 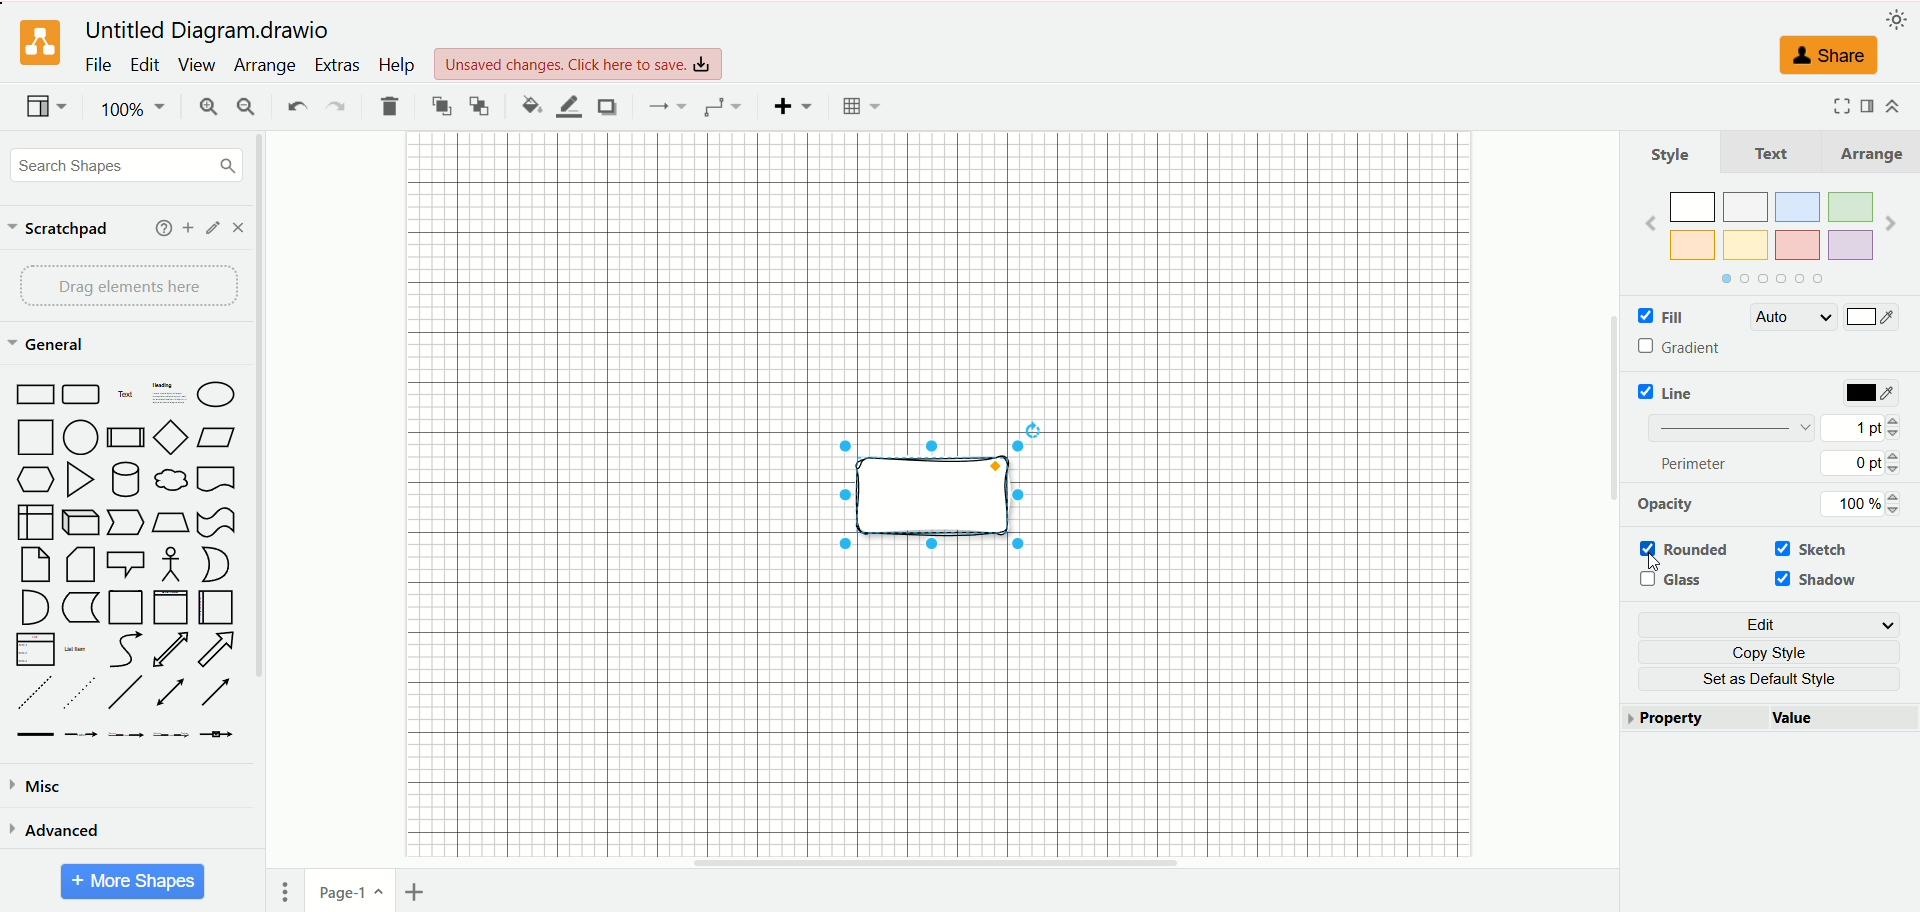 I want to click on property, so click(x=1695, y=719).